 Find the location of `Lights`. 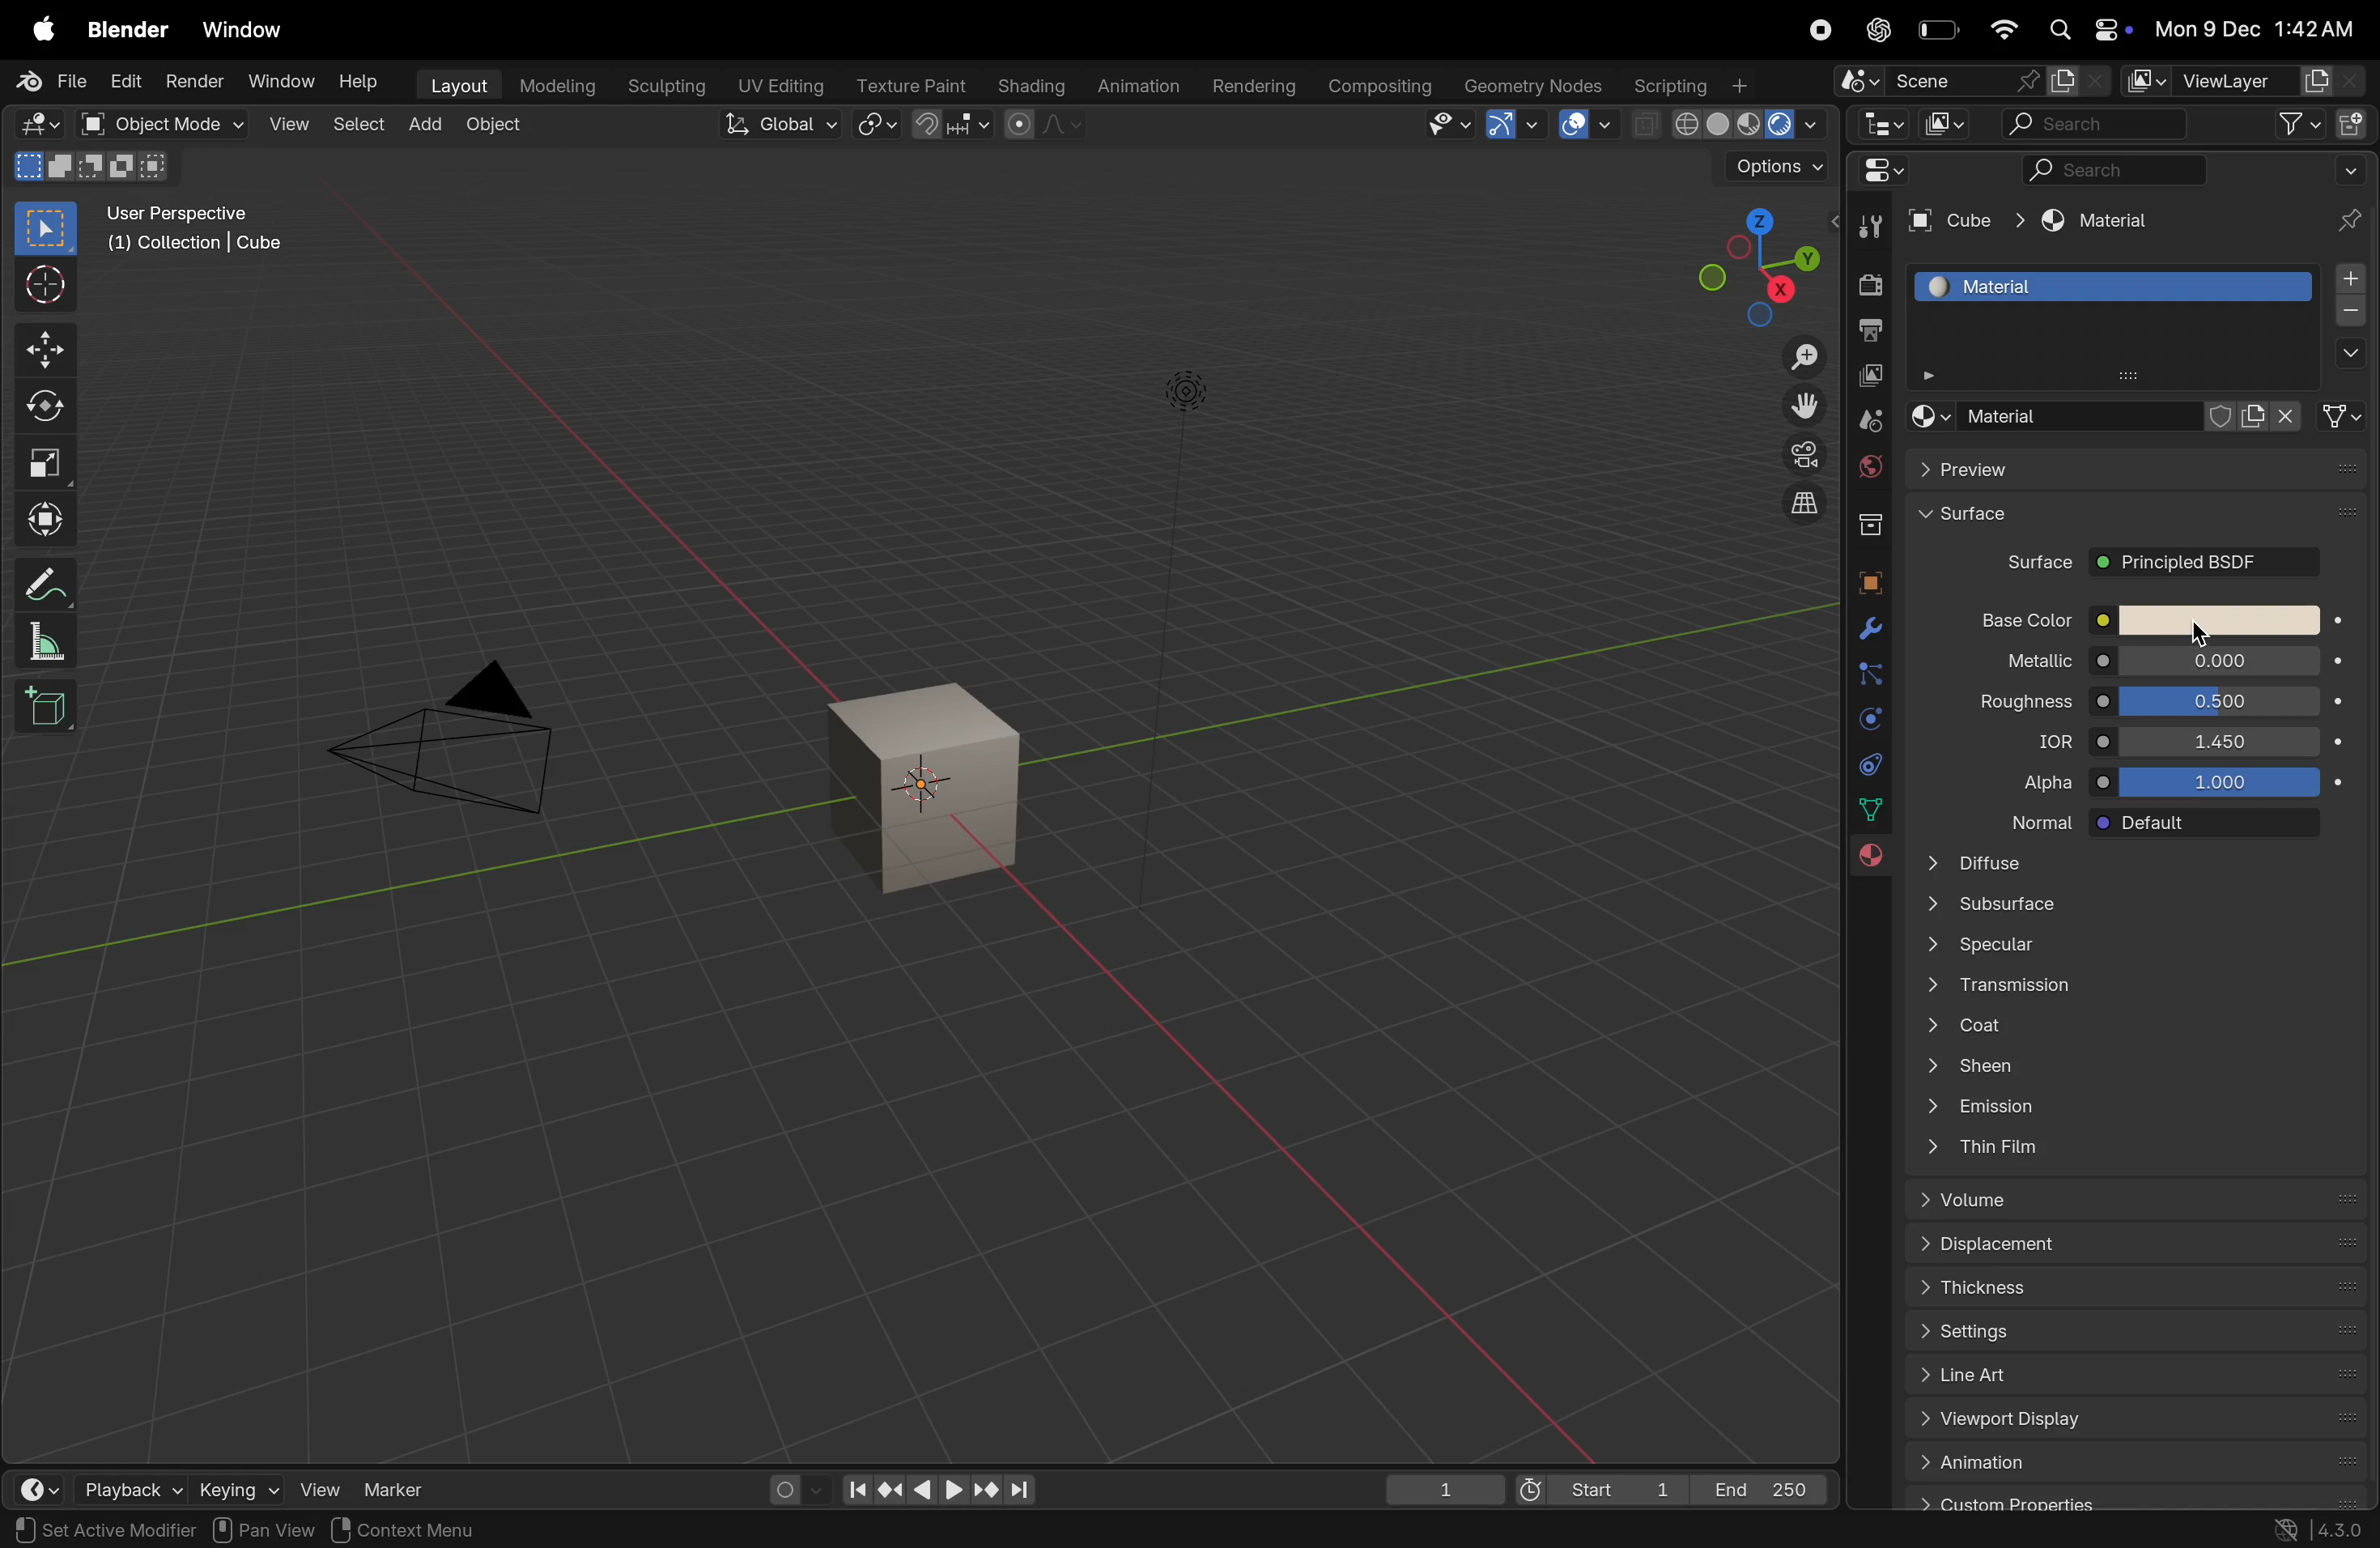

Lights is located at coordinates (1189, 394).